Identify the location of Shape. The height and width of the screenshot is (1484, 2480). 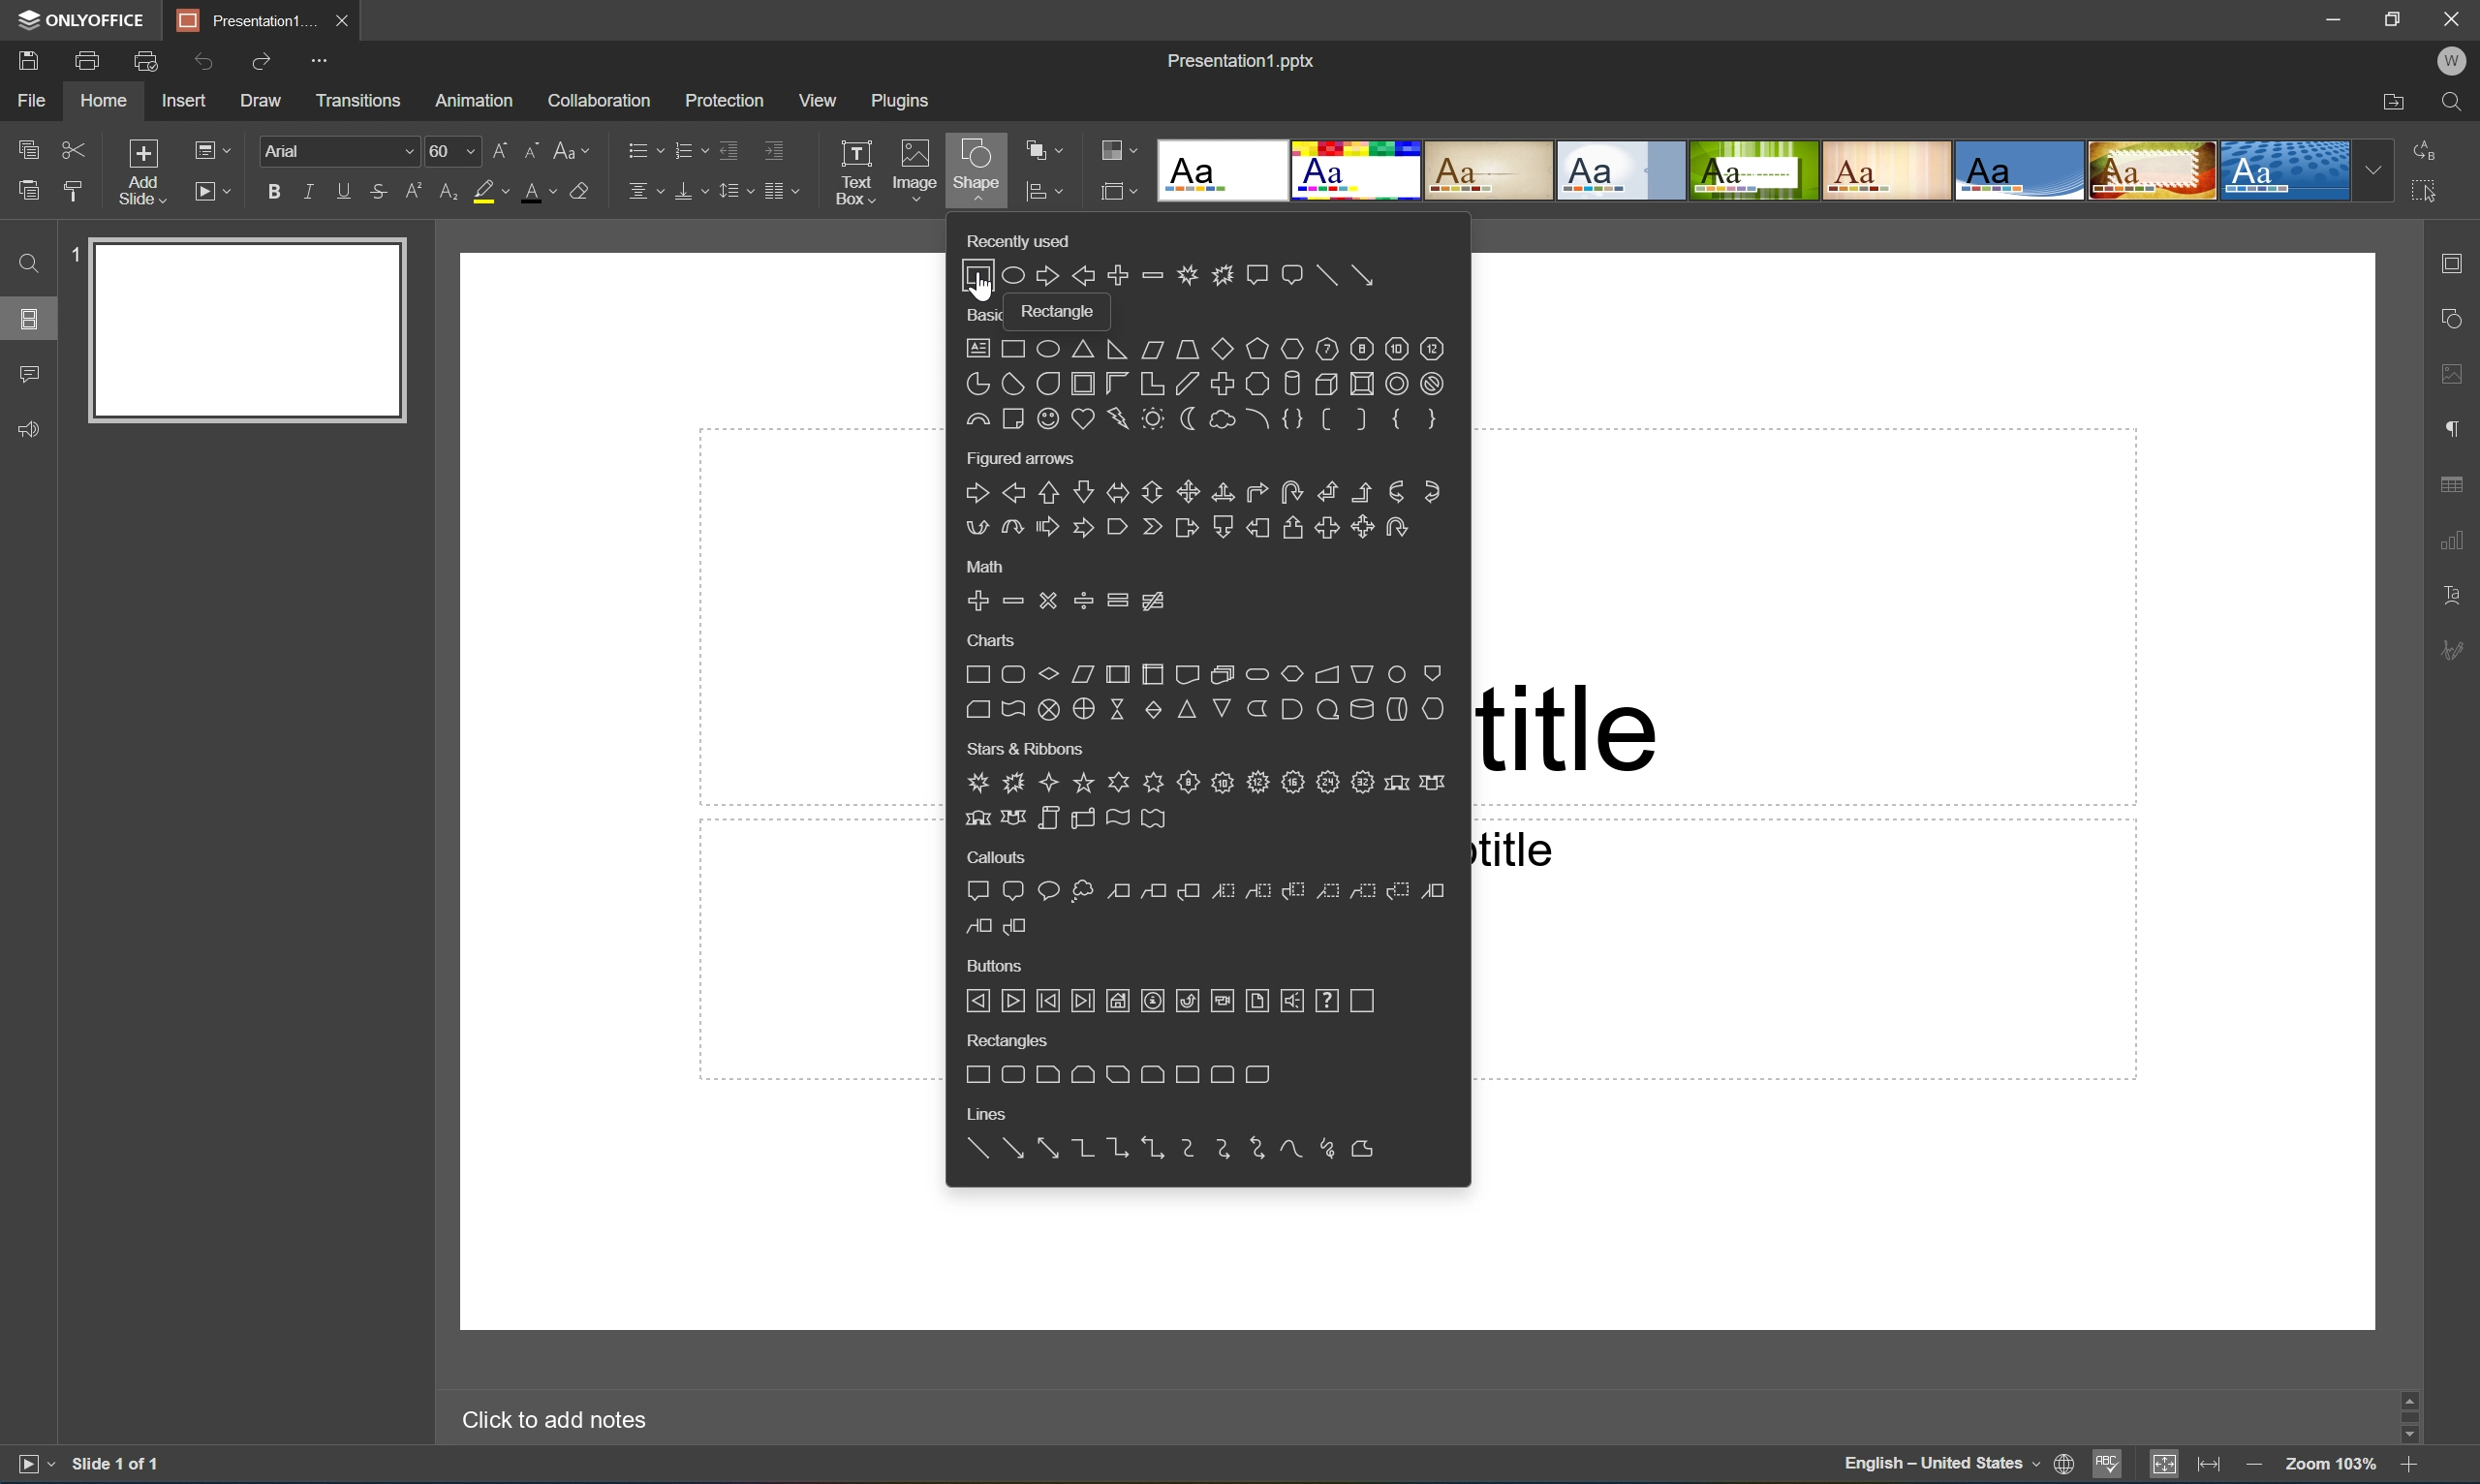
(974, 172).